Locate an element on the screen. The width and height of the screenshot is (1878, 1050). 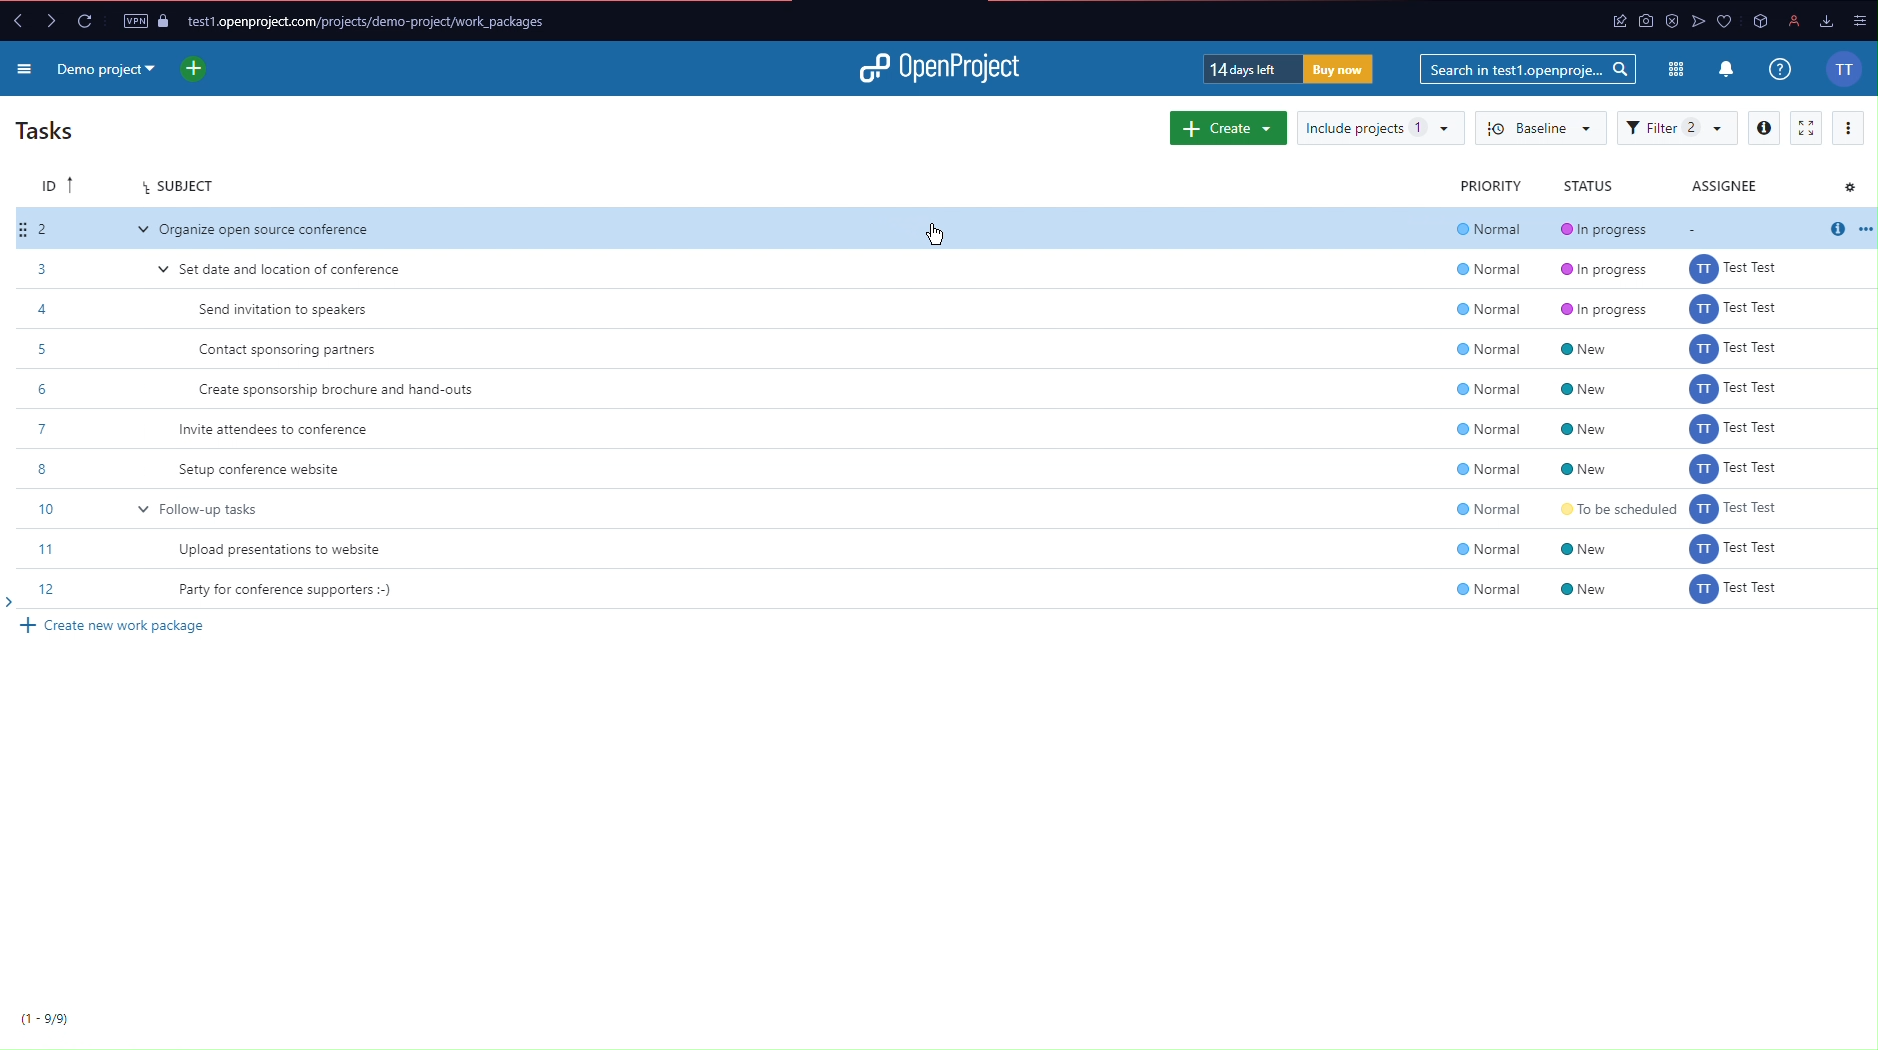
priority level: normal is located at coordinates (1489, 409).